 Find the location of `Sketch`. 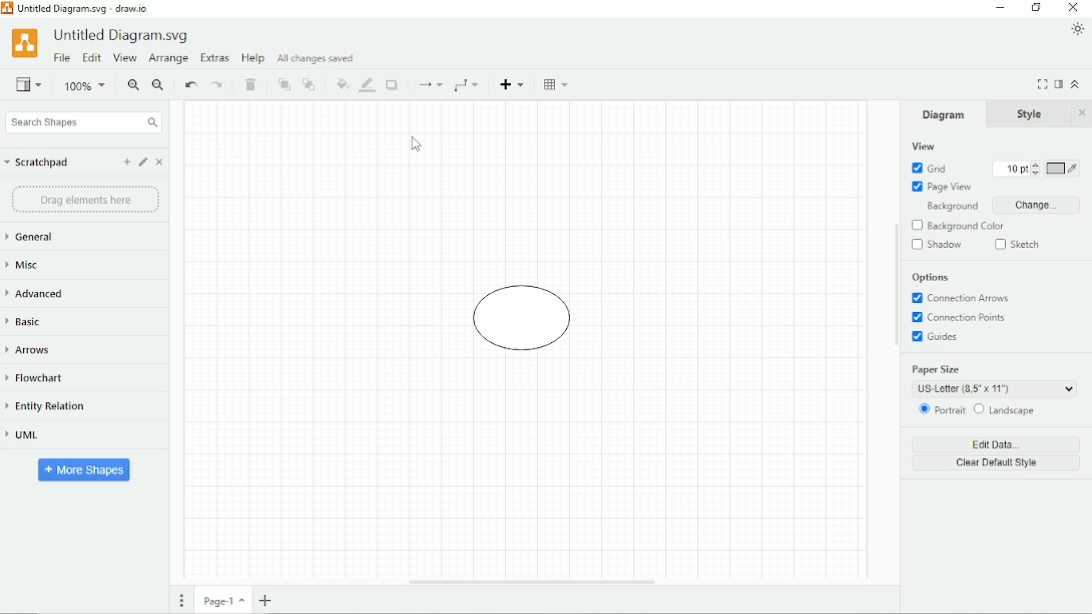

Sketch is located at coordinates (1021, 245).